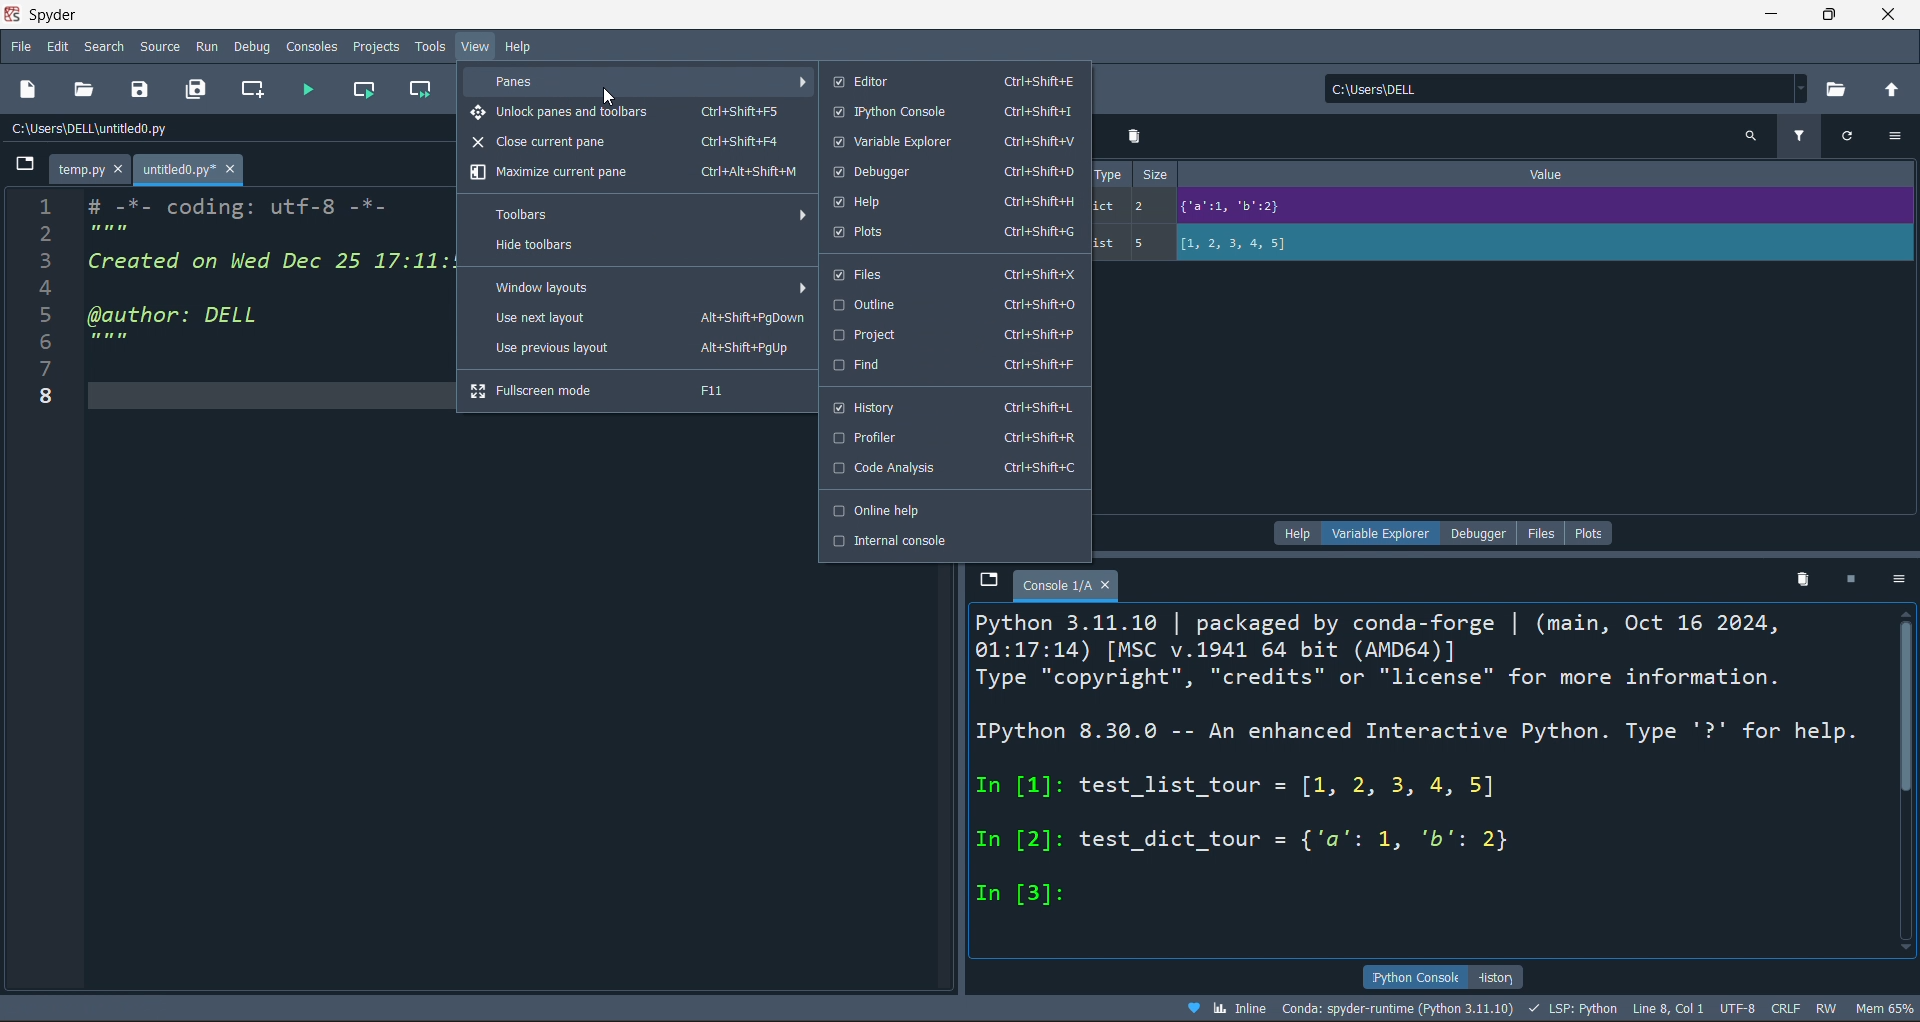 The image size is (1920, 1022). What do you see at coordinates (1543, 243) in the screenshot?
I see `value of variable` at bounding box center [1543, 243].